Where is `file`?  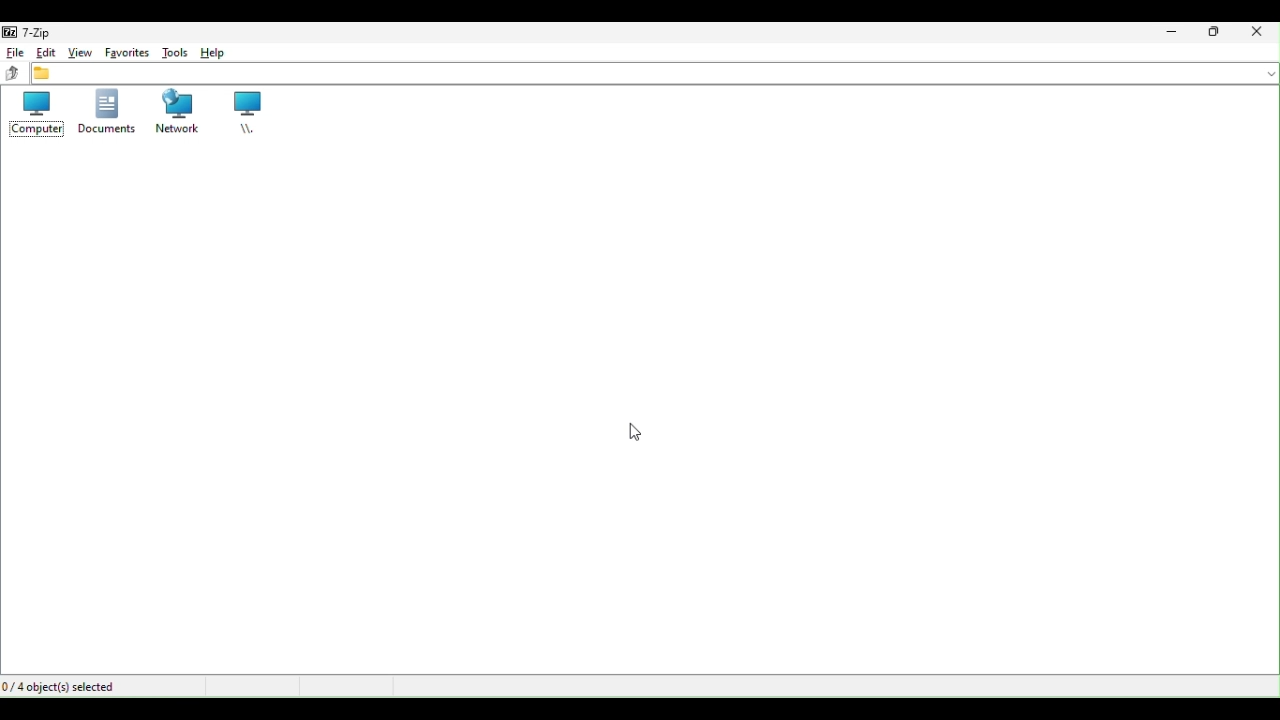
file is located at coordinates (11, 51).